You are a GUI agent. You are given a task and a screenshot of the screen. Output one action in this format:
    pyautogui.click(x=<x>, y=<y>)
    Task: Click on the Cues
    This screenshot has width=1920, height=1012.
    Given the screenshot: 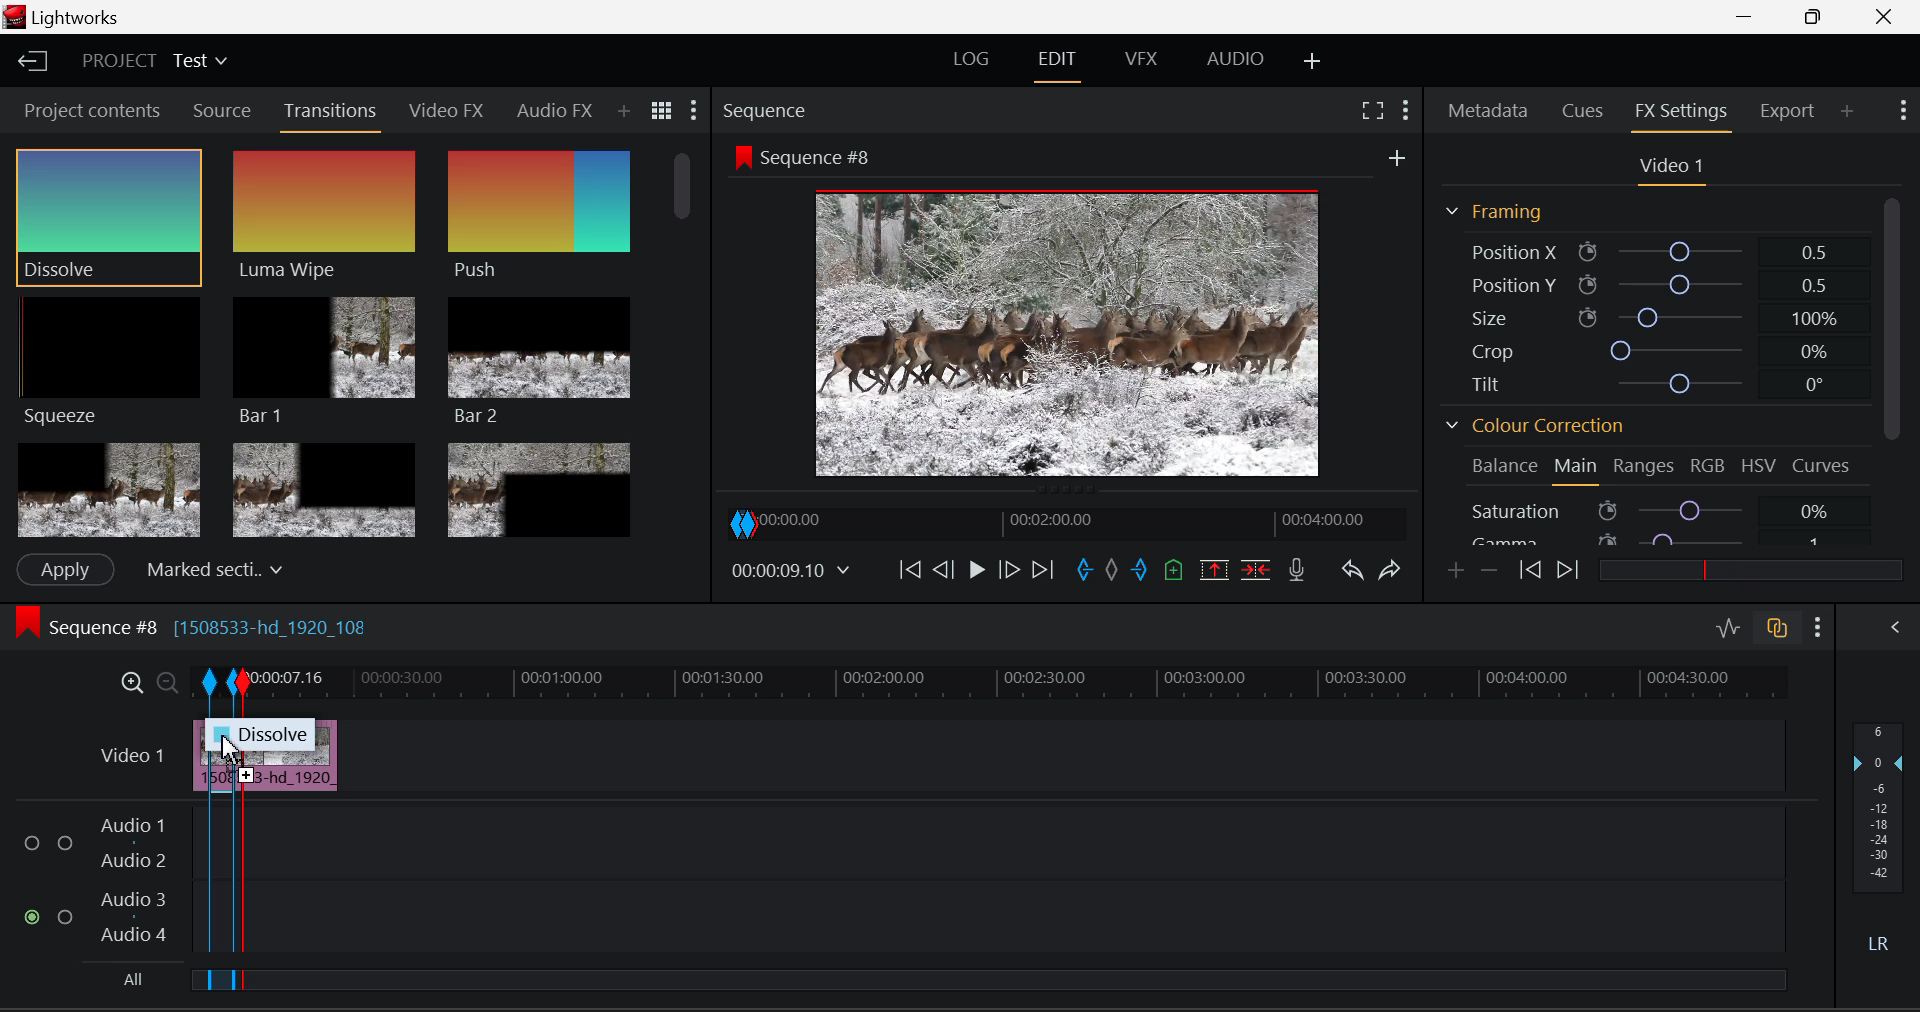 What is the action you would take?
    pyautogui.click(x=1580, y=112)
    